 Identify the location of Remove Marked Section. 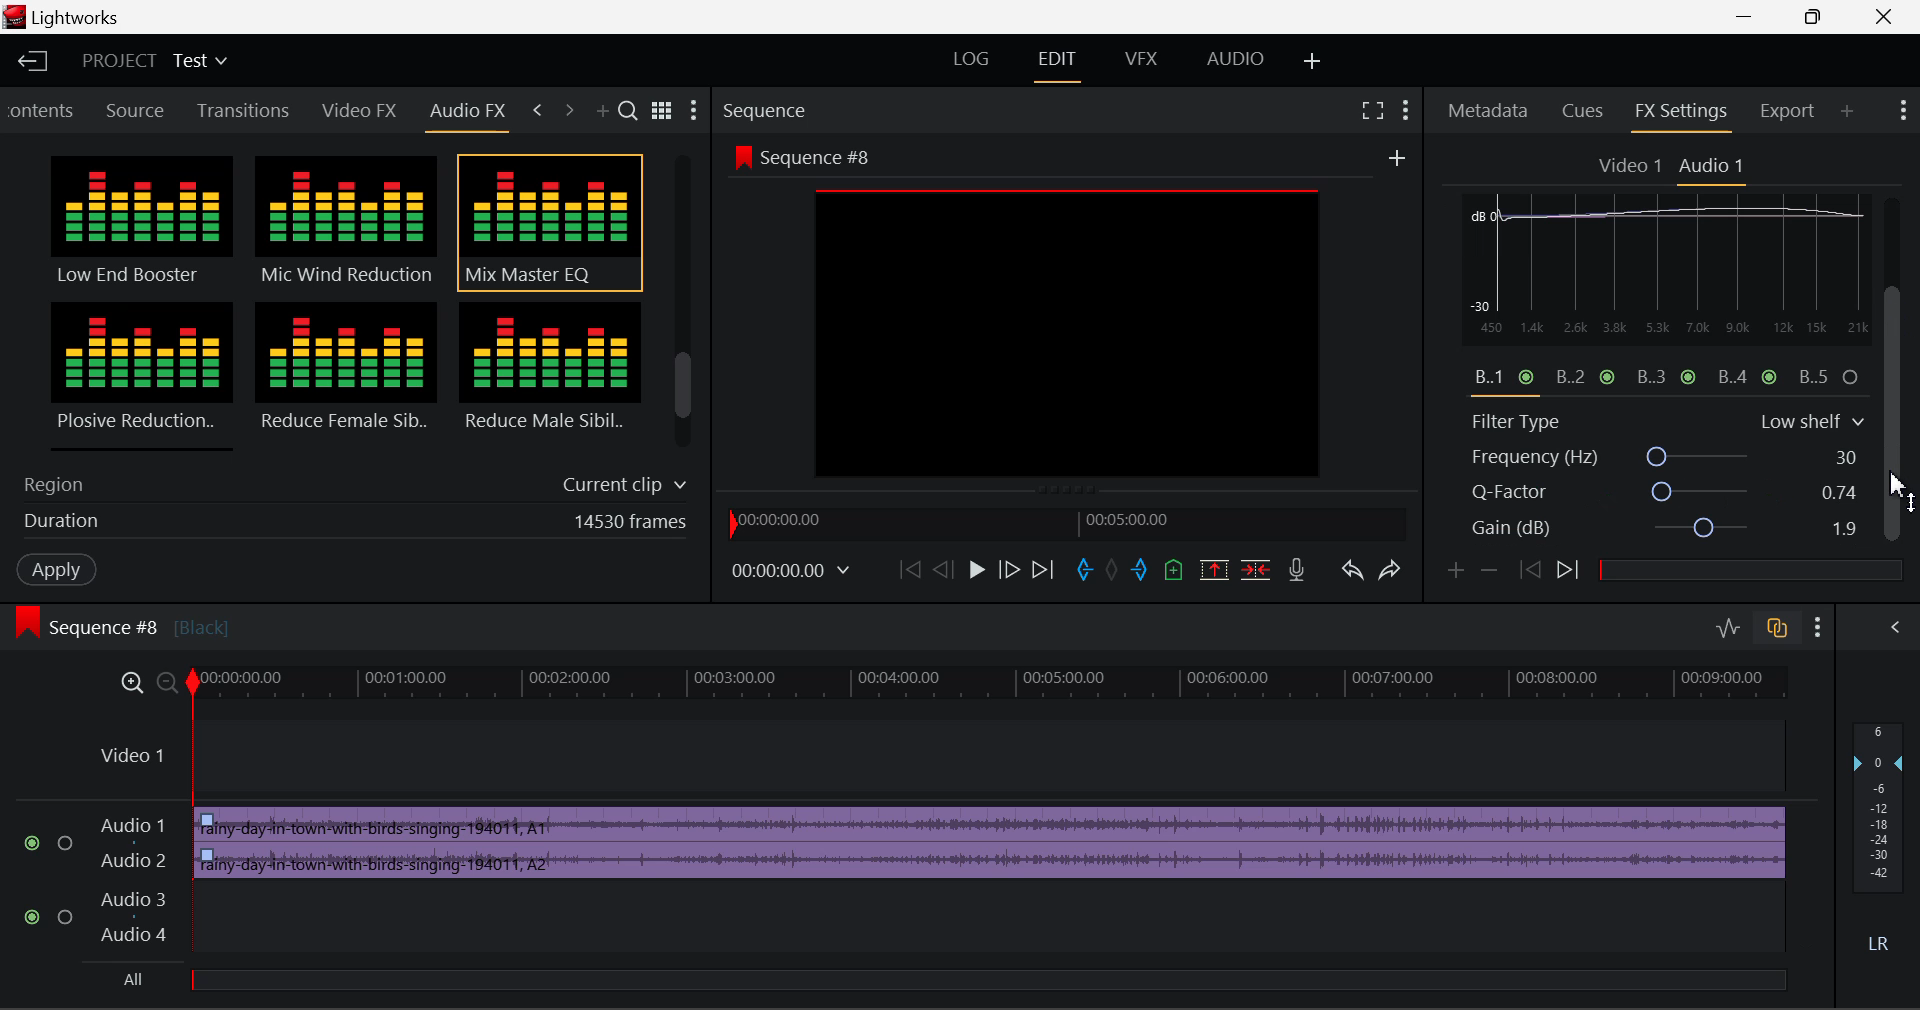
(1211, 569).